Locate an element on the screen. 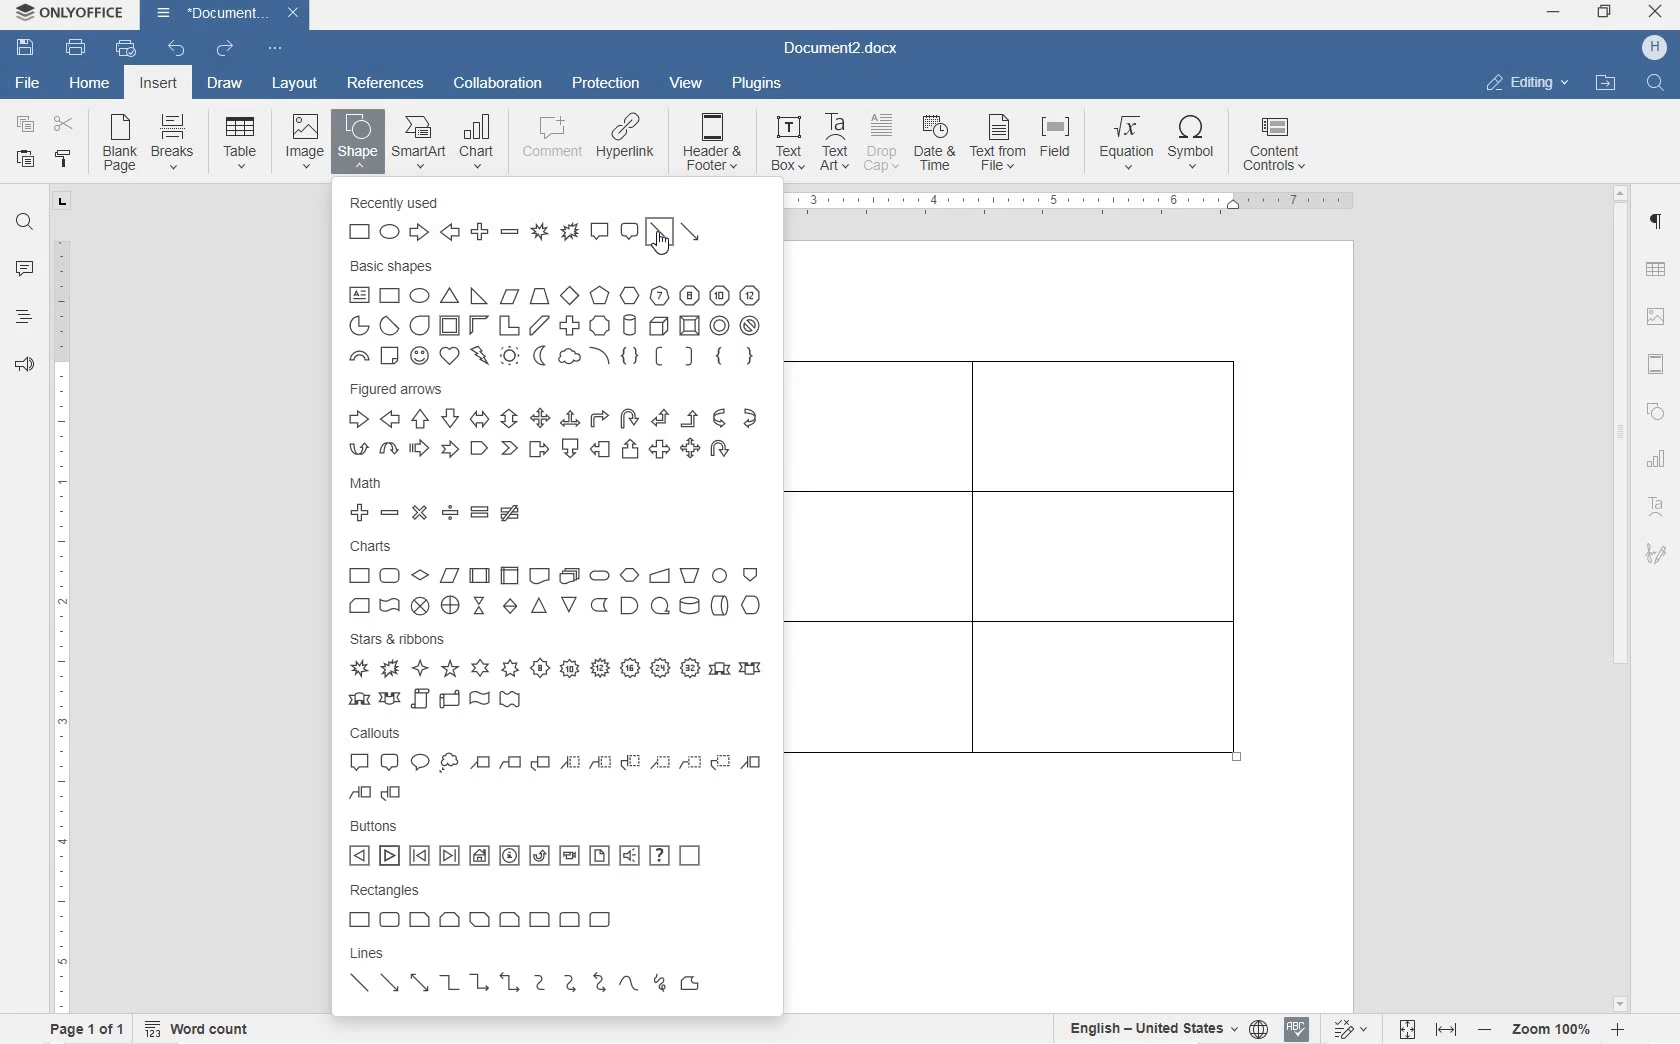 The image size is (1680, 1044). protection is located at coordinates (609, 84).